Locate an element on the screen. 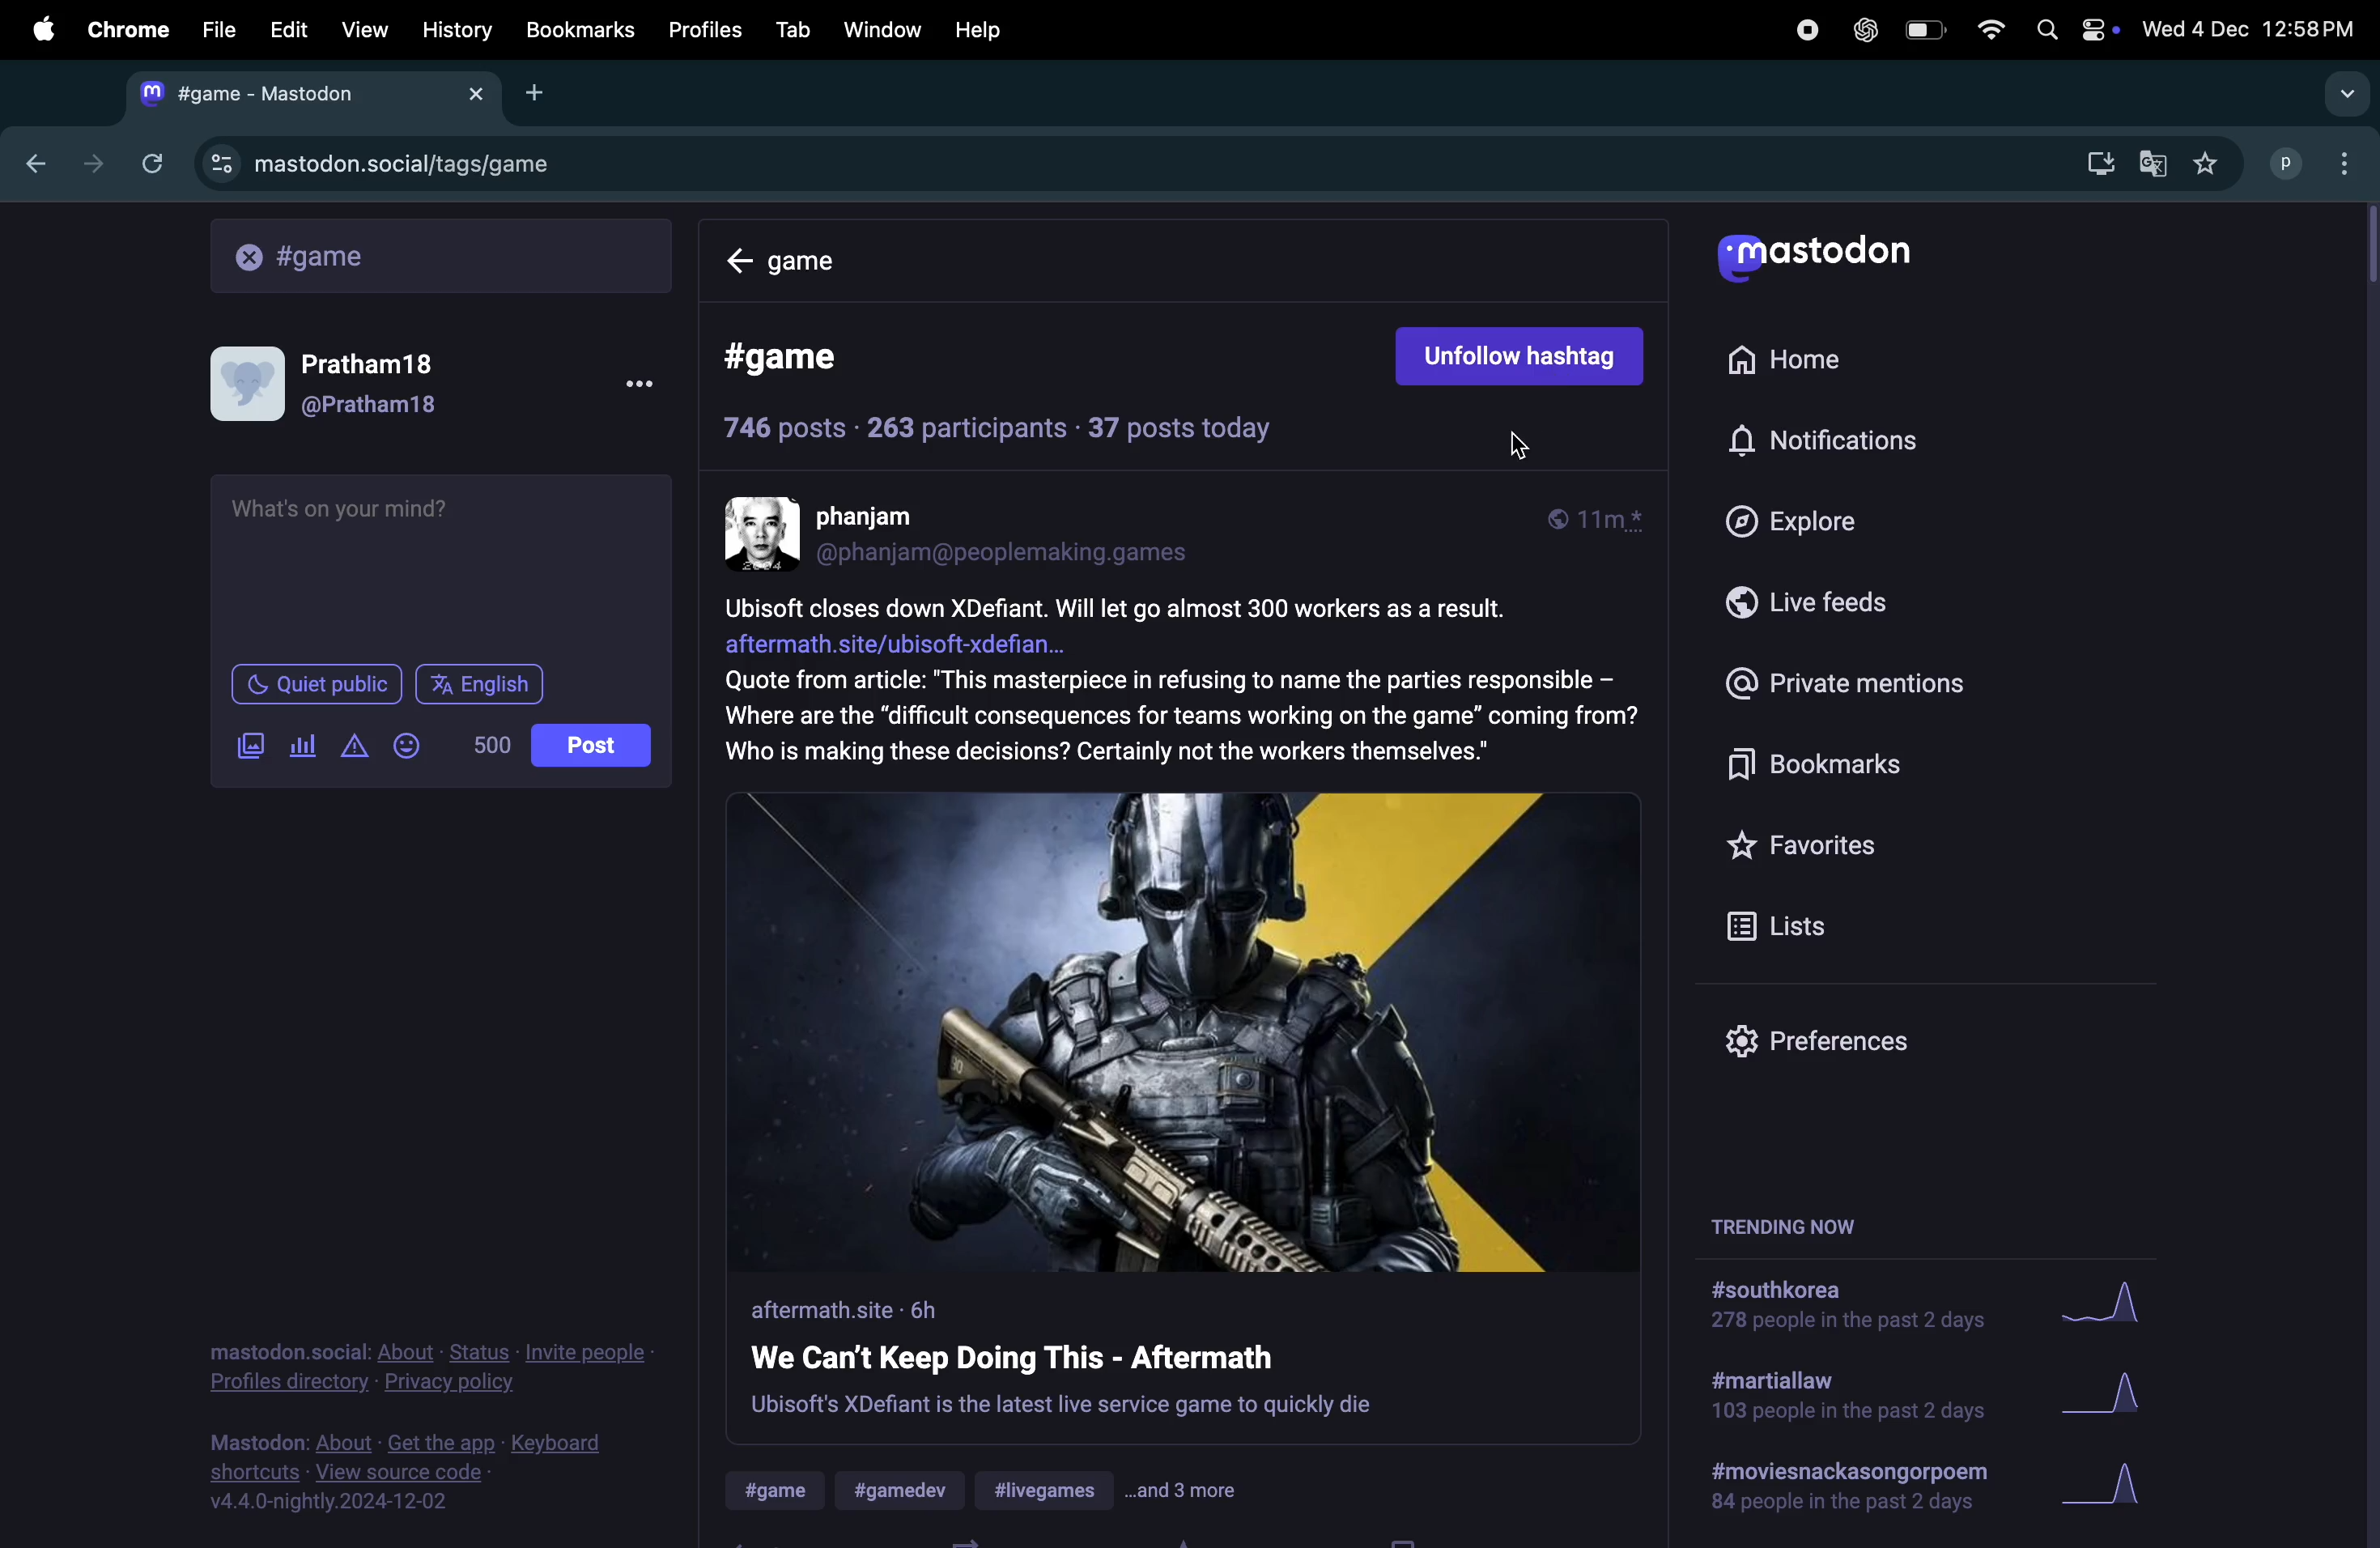  refresh is located at coordinates (149, 163).